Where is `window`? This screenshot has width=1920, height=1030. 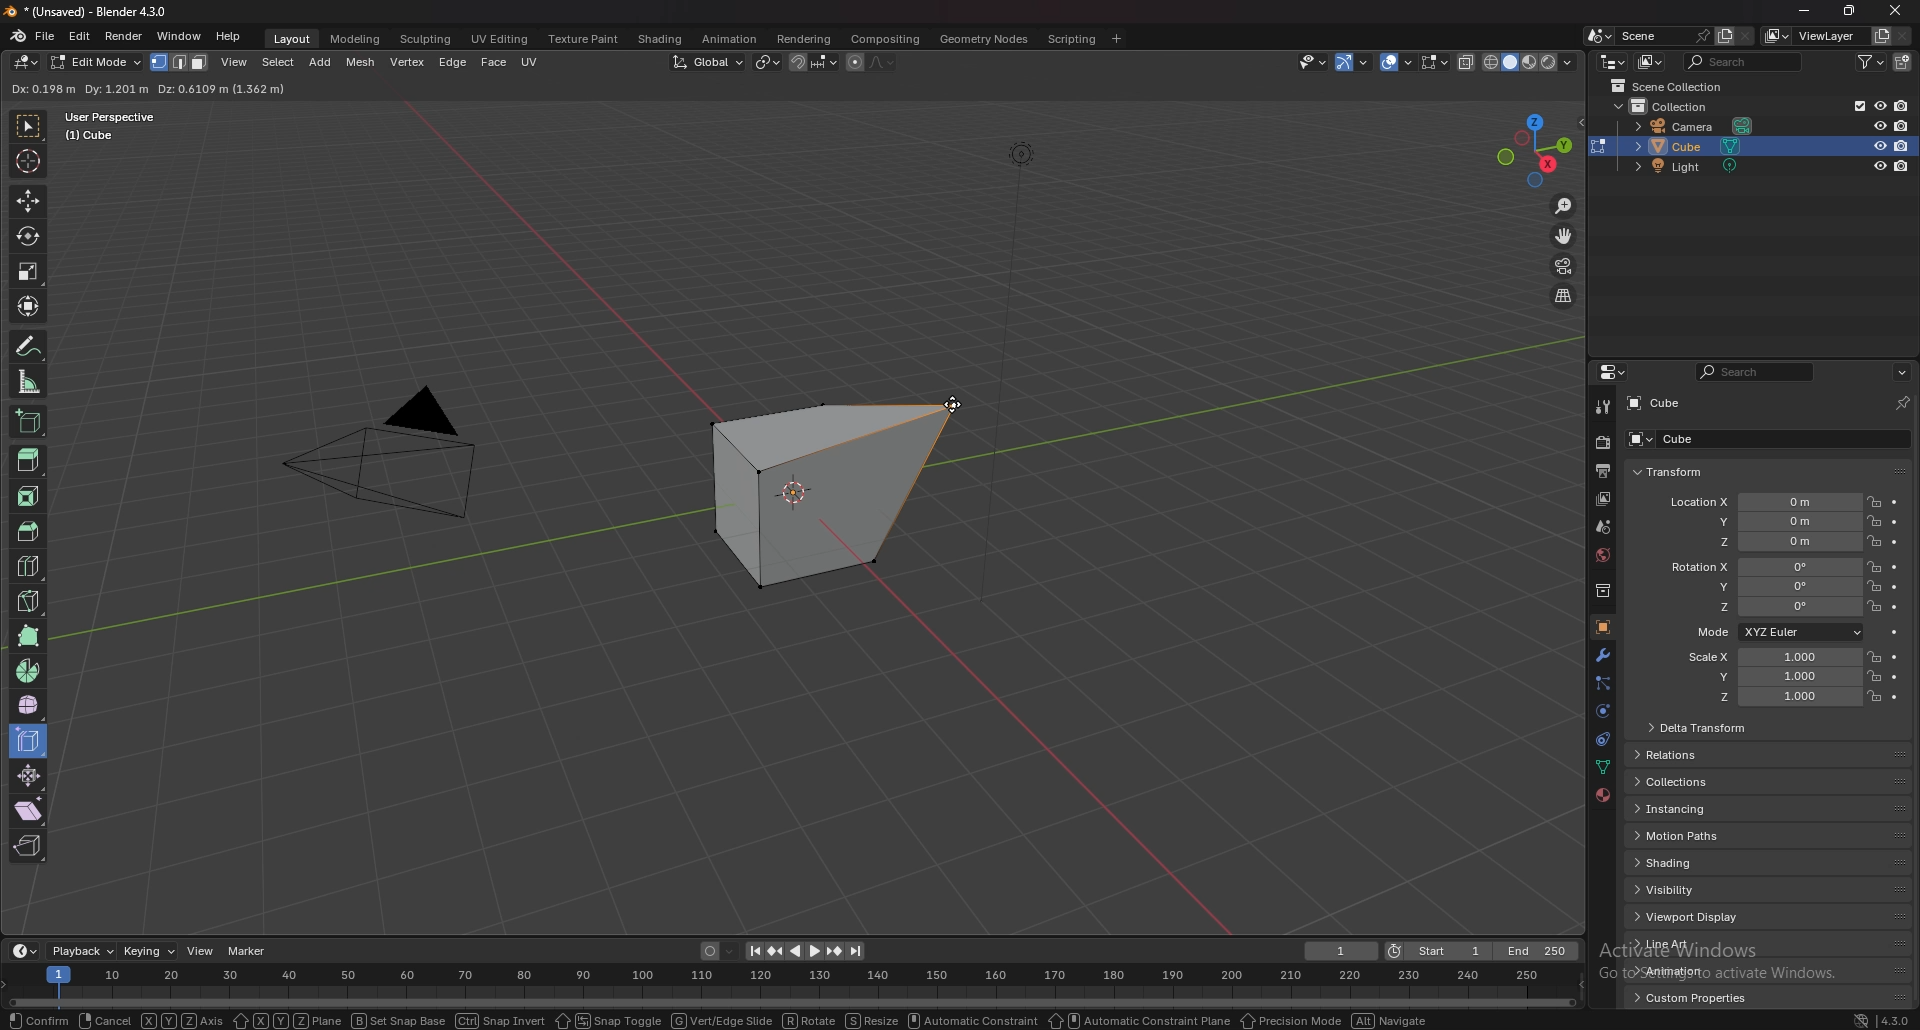 window is located at coordinates (179, 36).